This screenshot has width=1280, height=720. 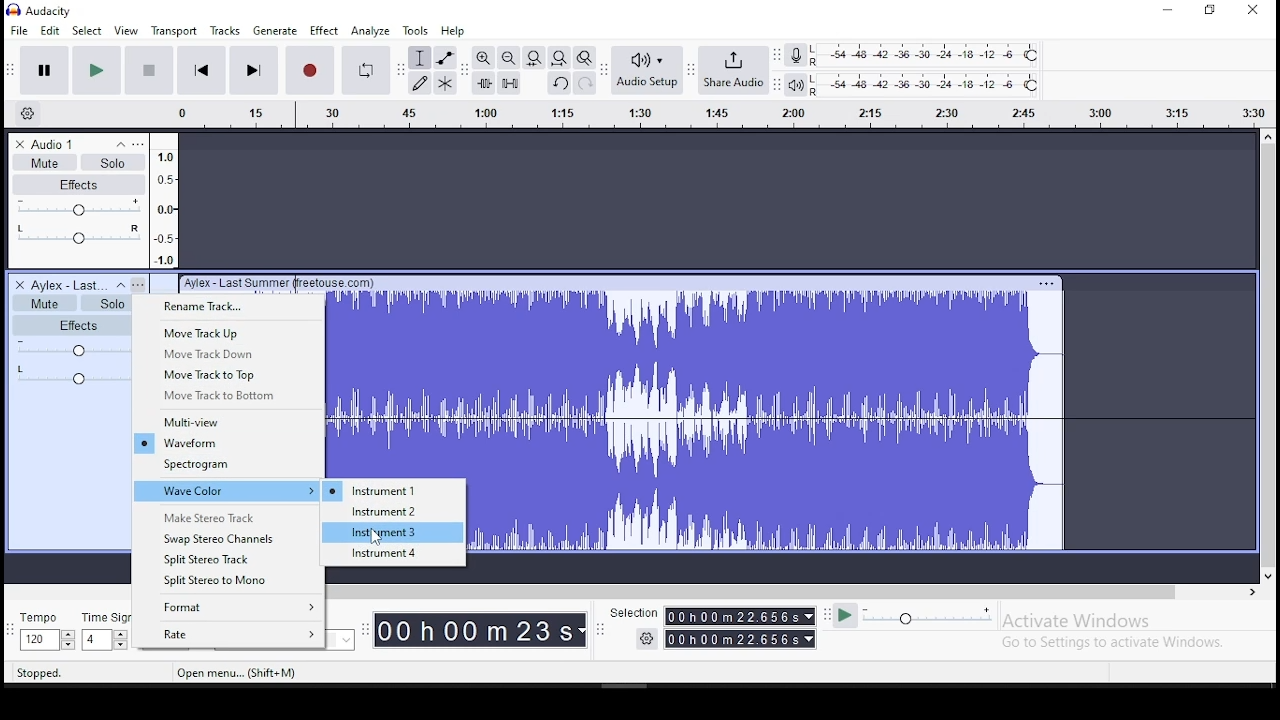 I want to click on zoom out, so click(x=508, y=57).